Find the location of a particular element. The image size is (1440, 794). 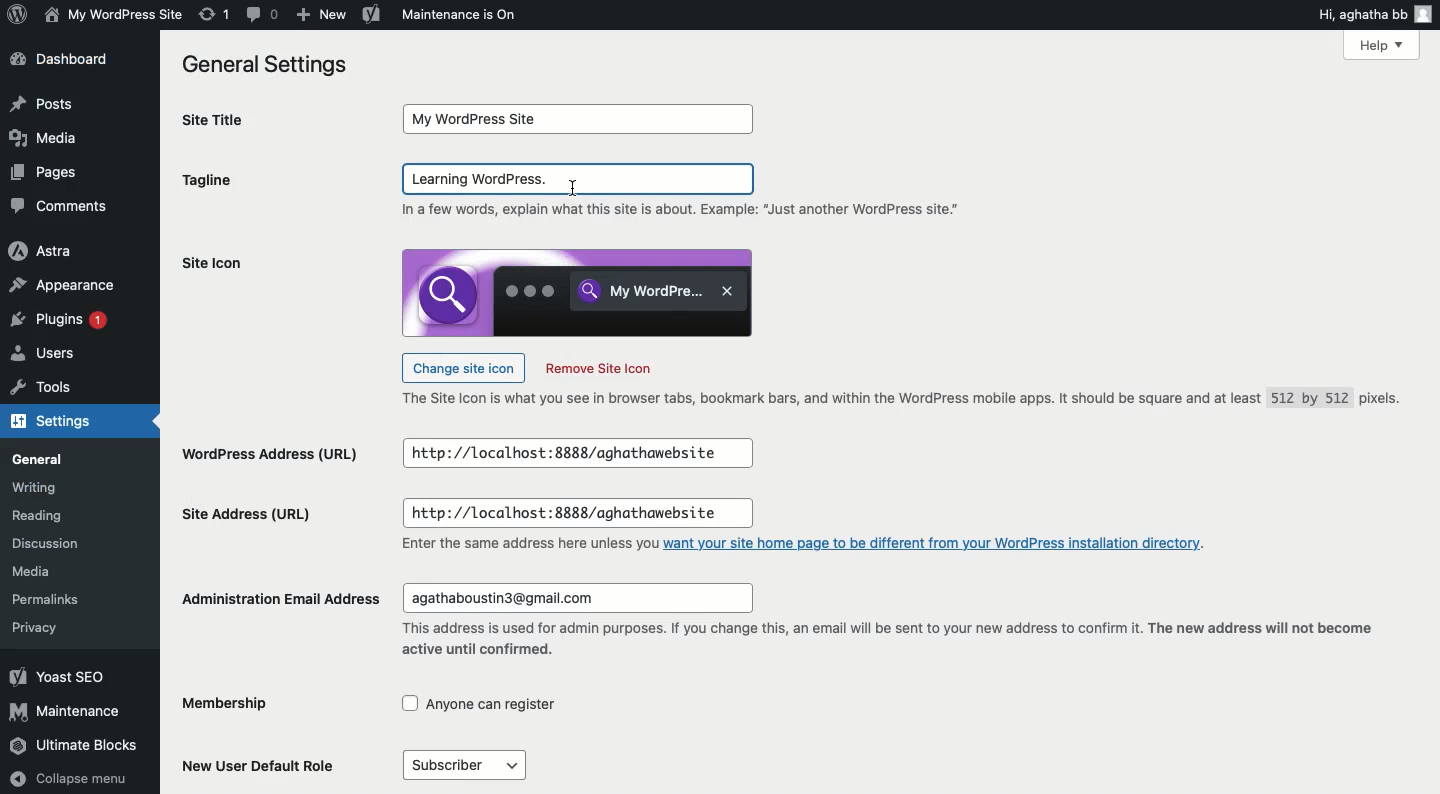

Hi user is located at coordinates (1376, 14).